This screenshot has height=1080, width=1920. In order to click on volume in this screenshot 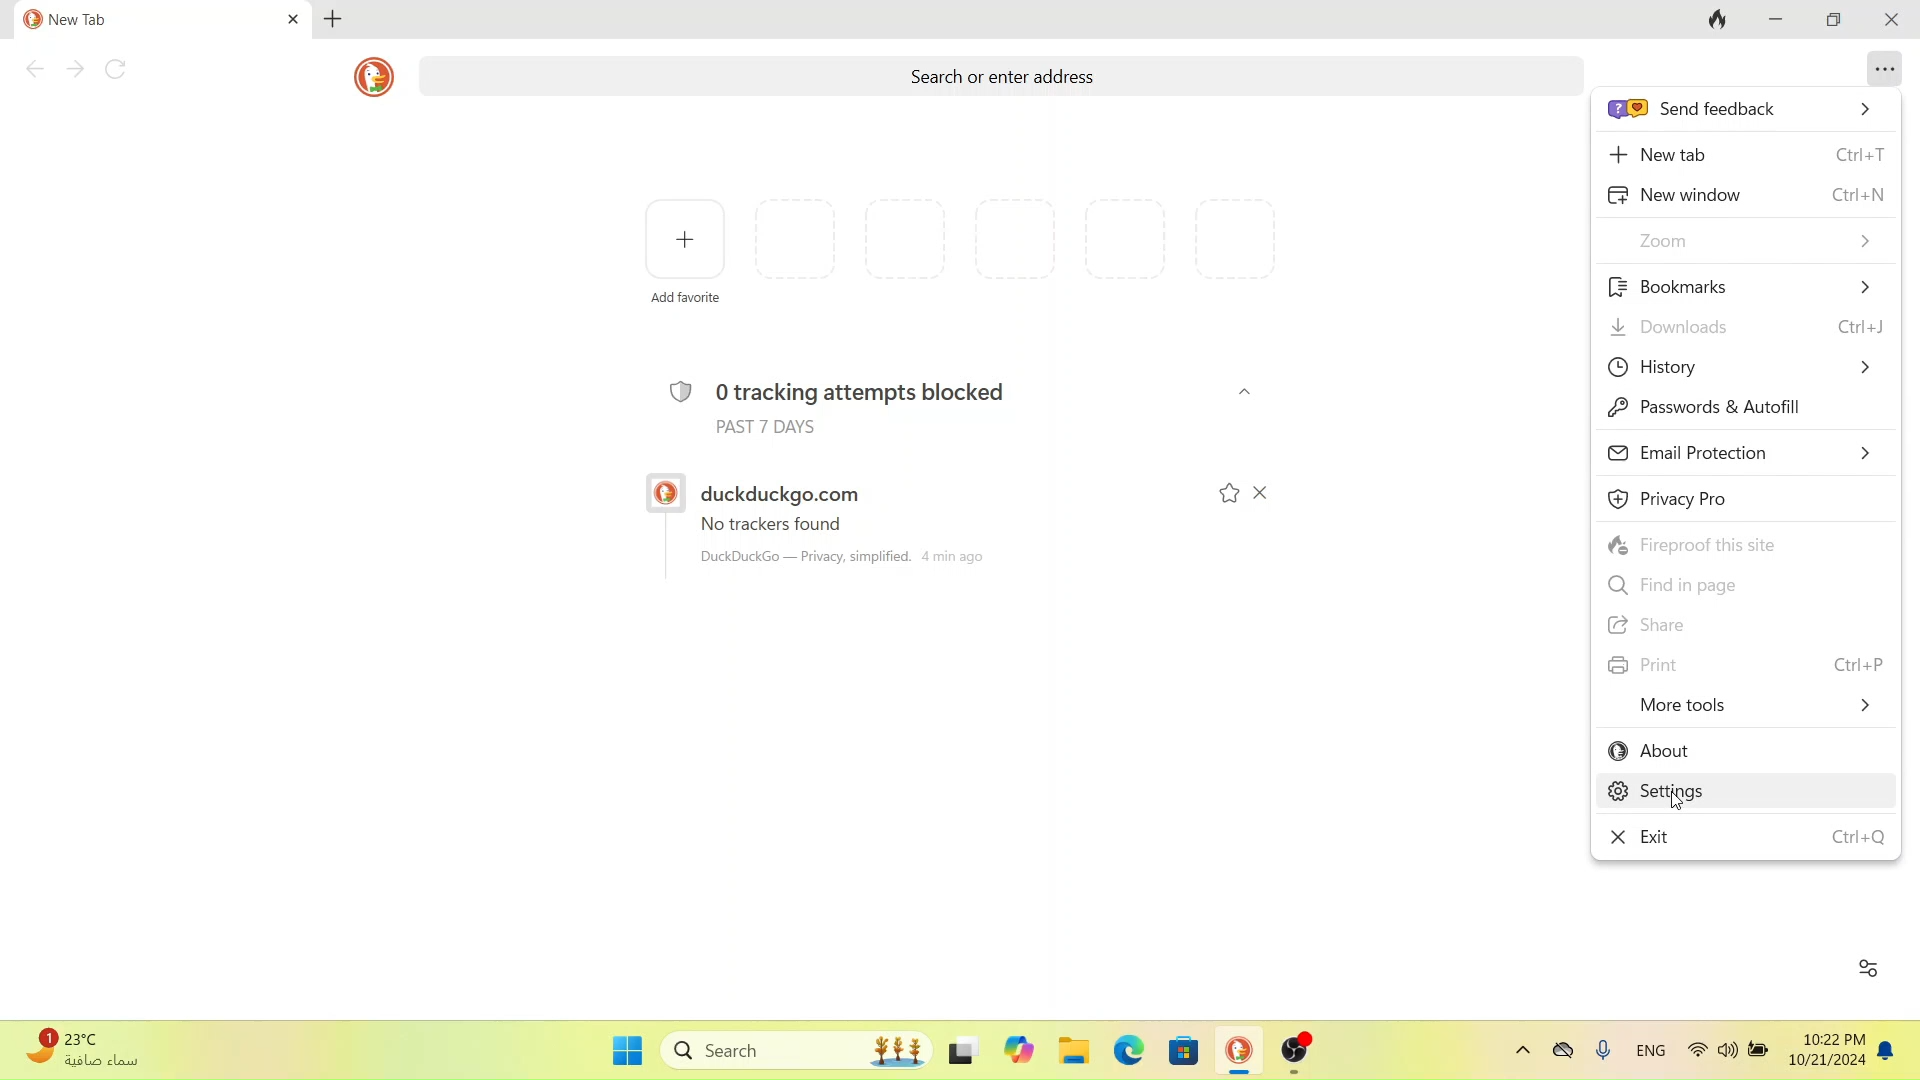, I will do `click(1726, 1059)`.